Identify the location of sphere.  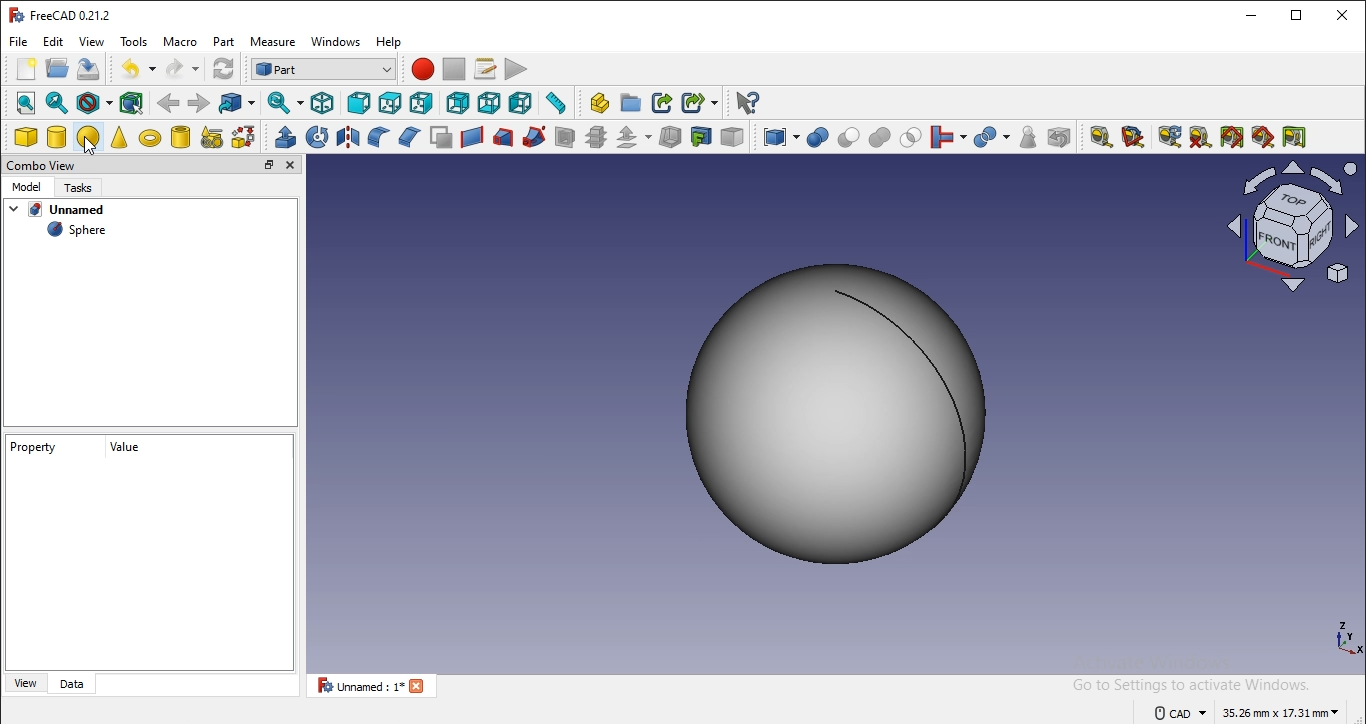
(88, 137).